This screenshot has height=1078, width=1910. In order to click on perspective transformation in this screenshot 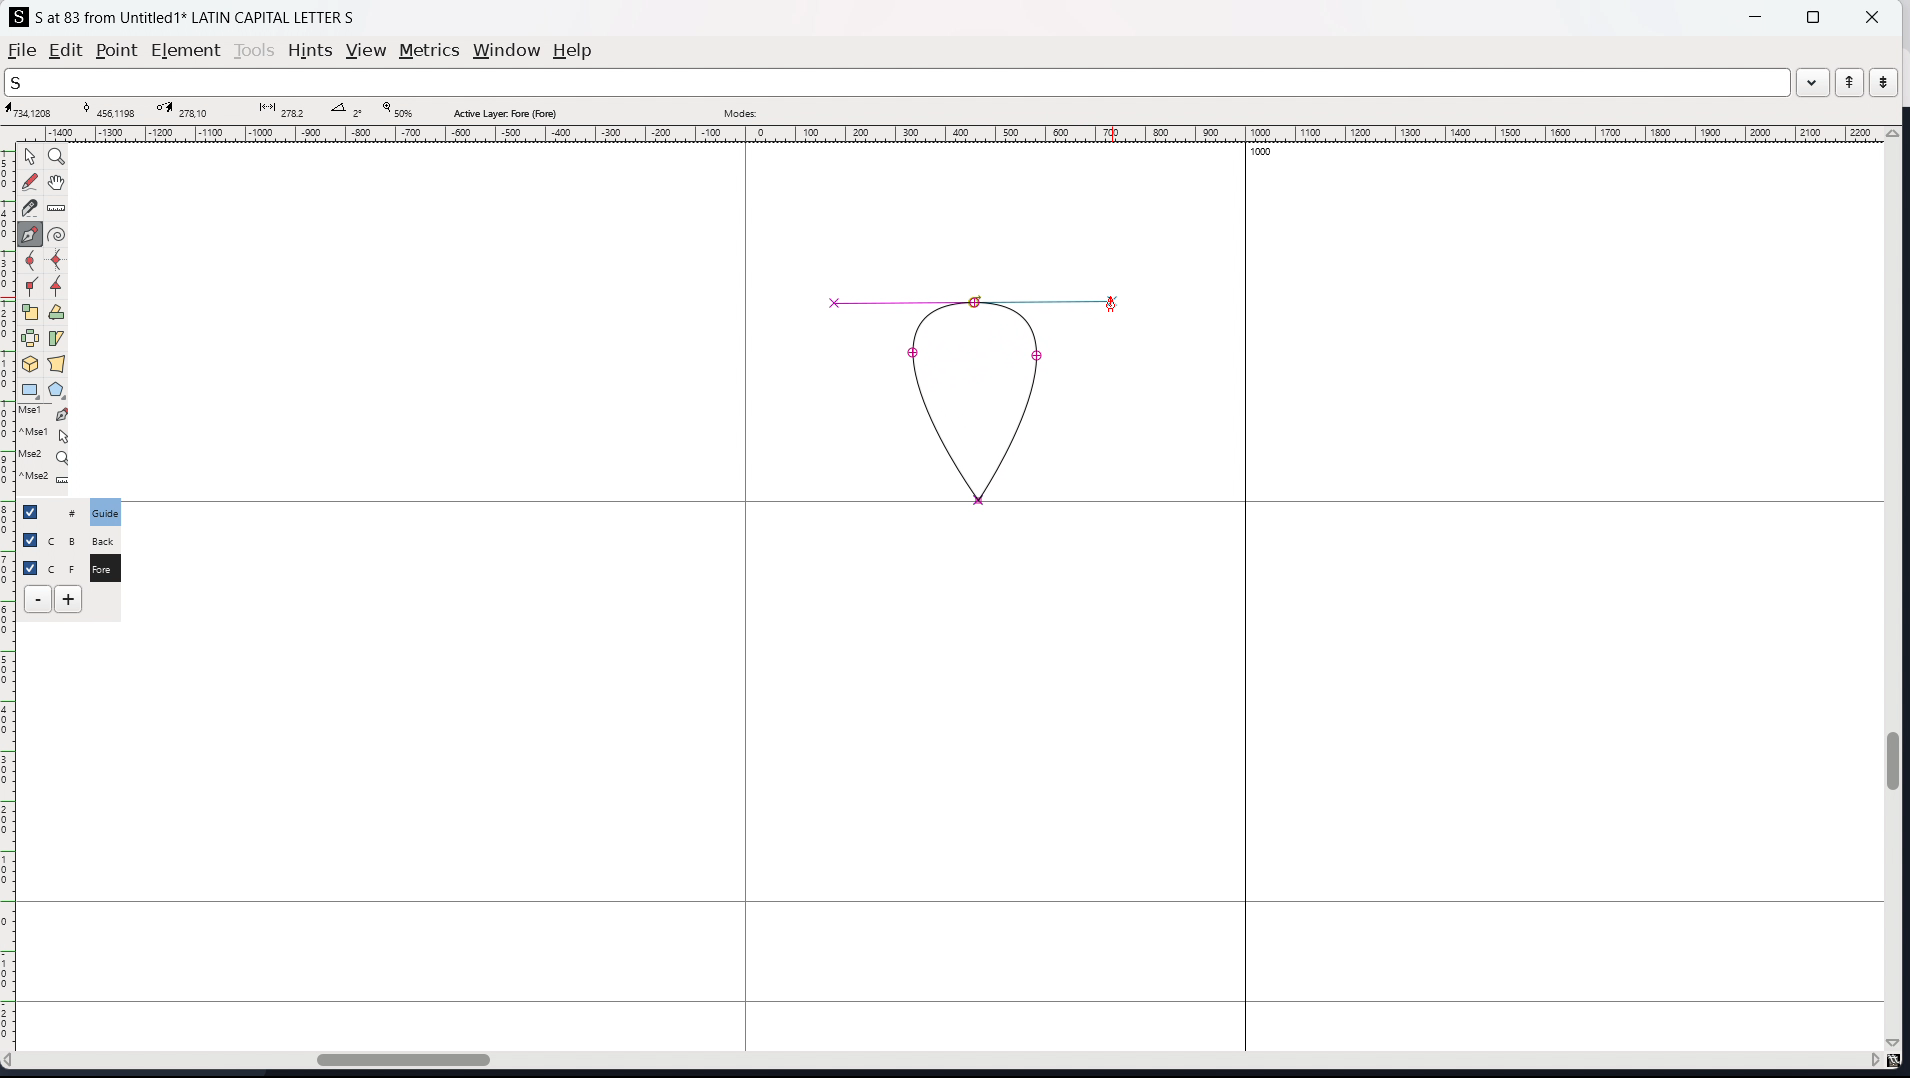, I will do `click(56, 364)`.